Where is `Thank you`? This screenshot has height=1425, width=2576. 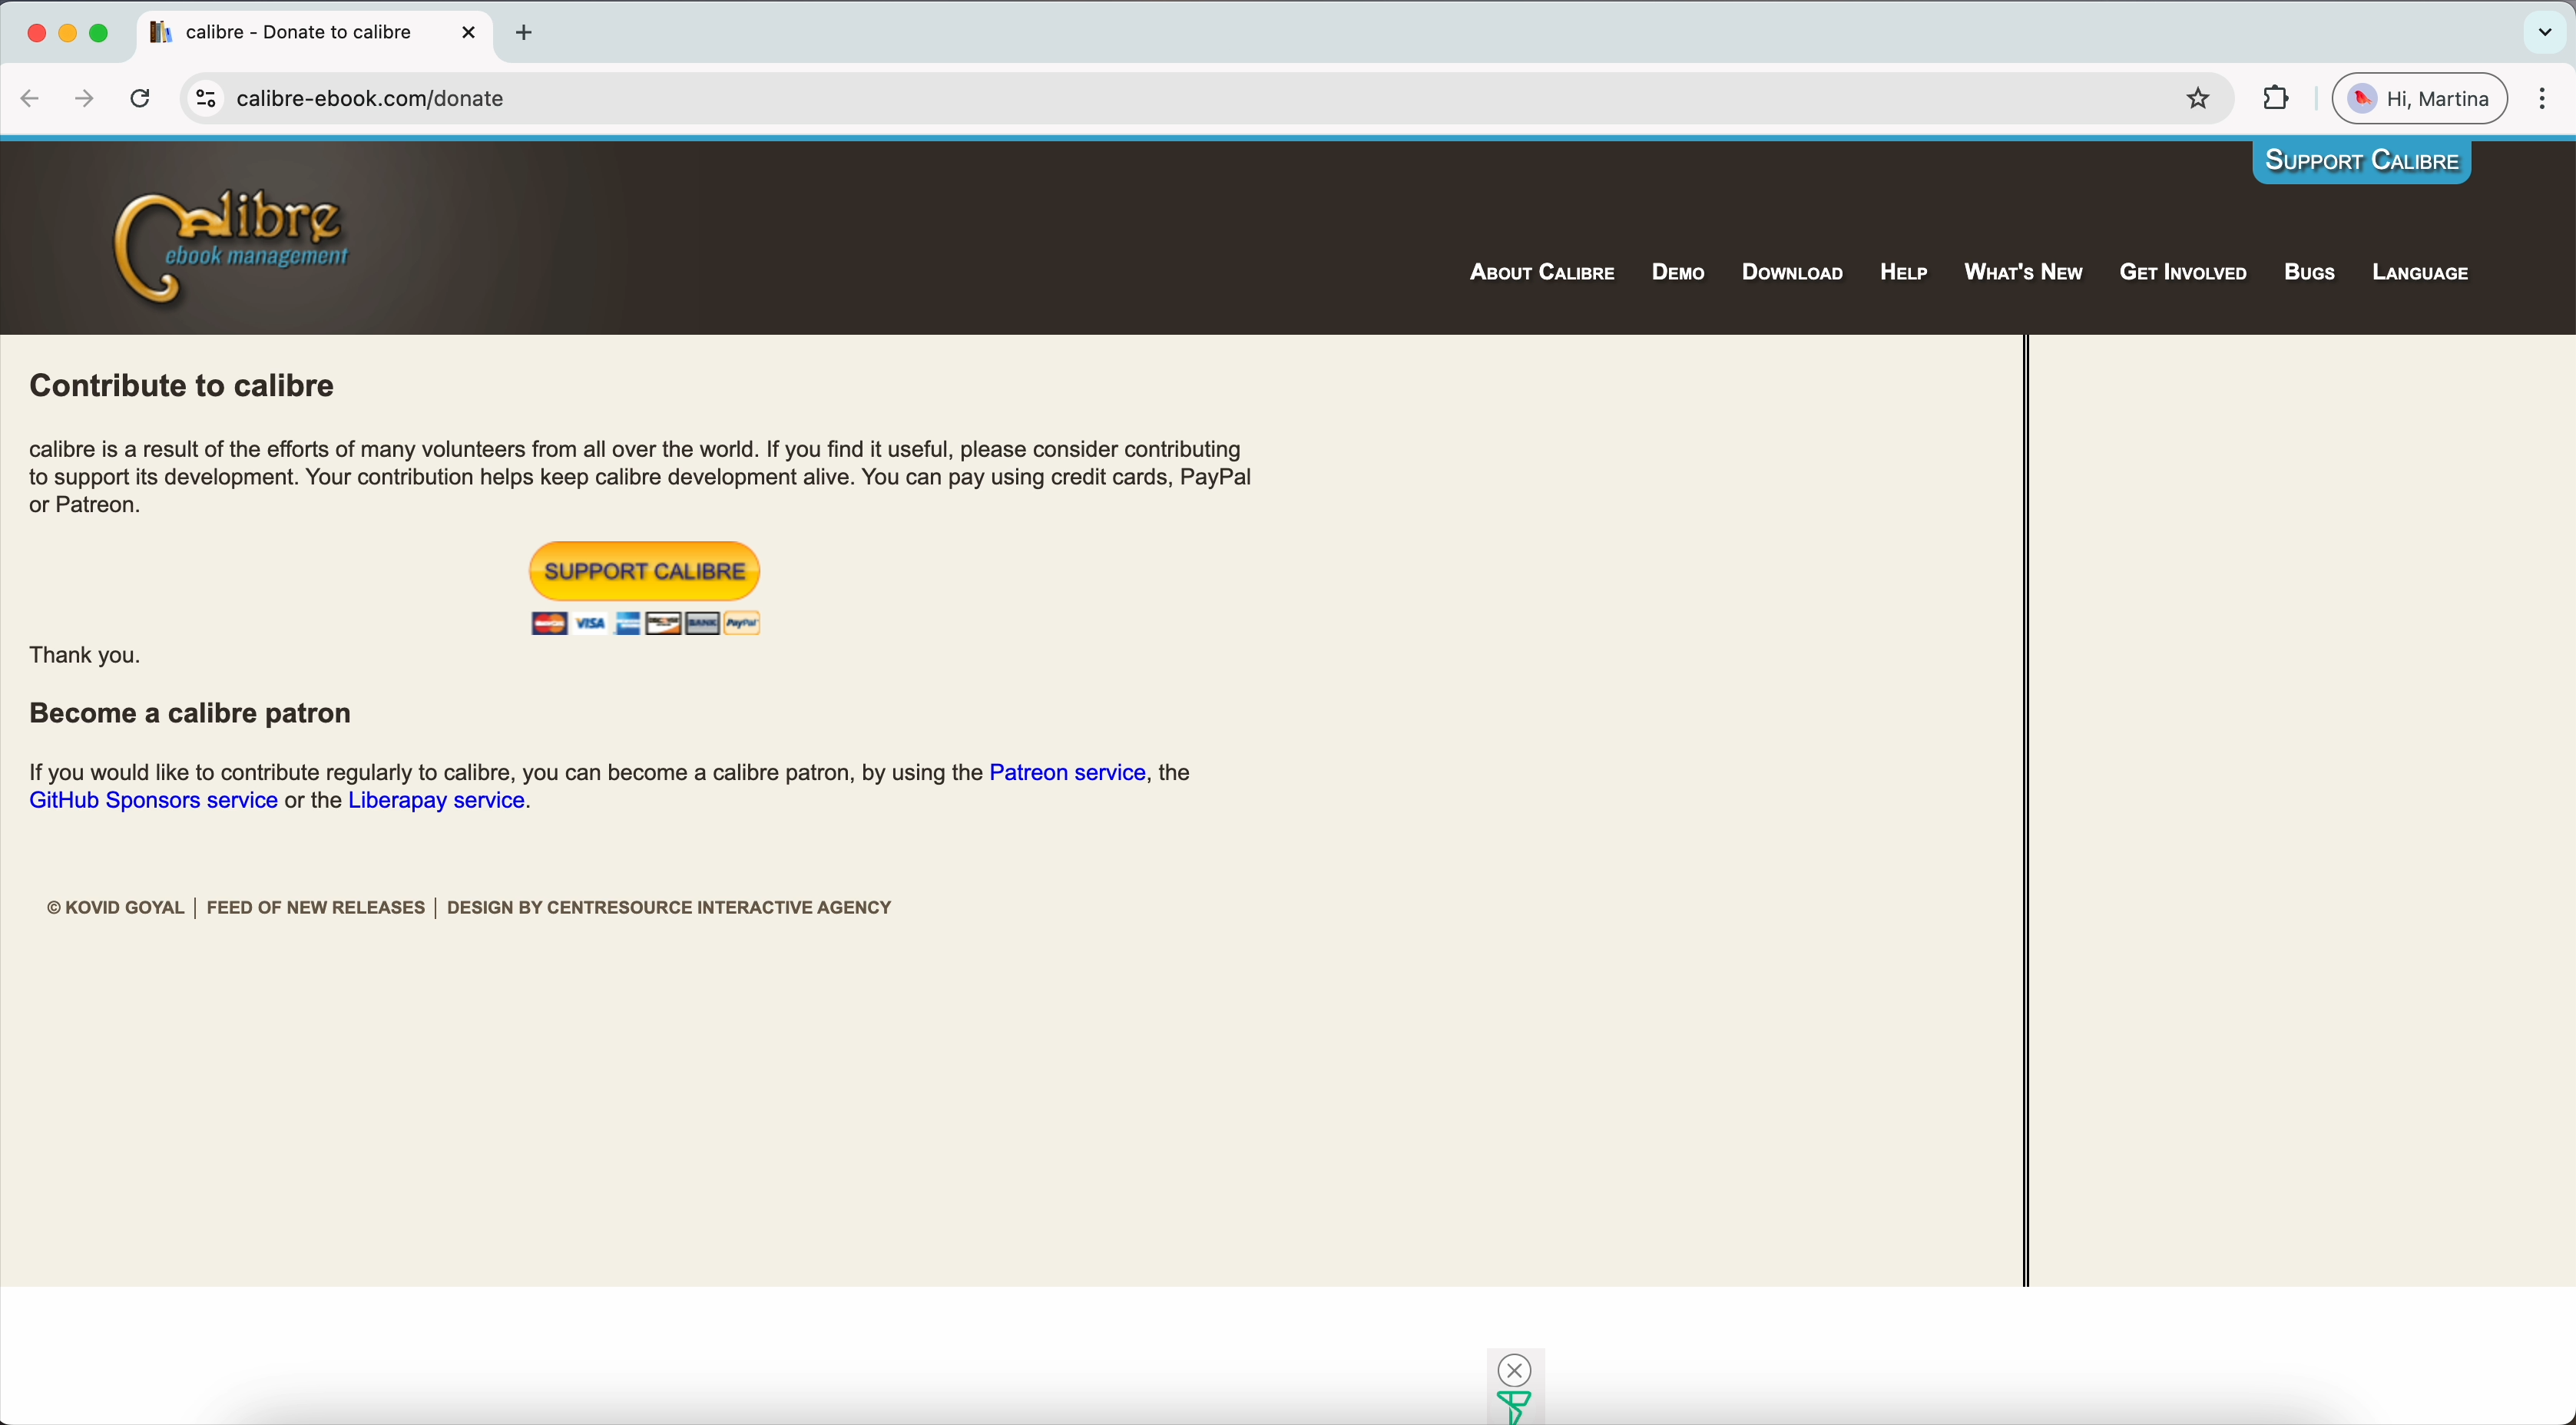 Thank you is located at coordinates (86, 658).